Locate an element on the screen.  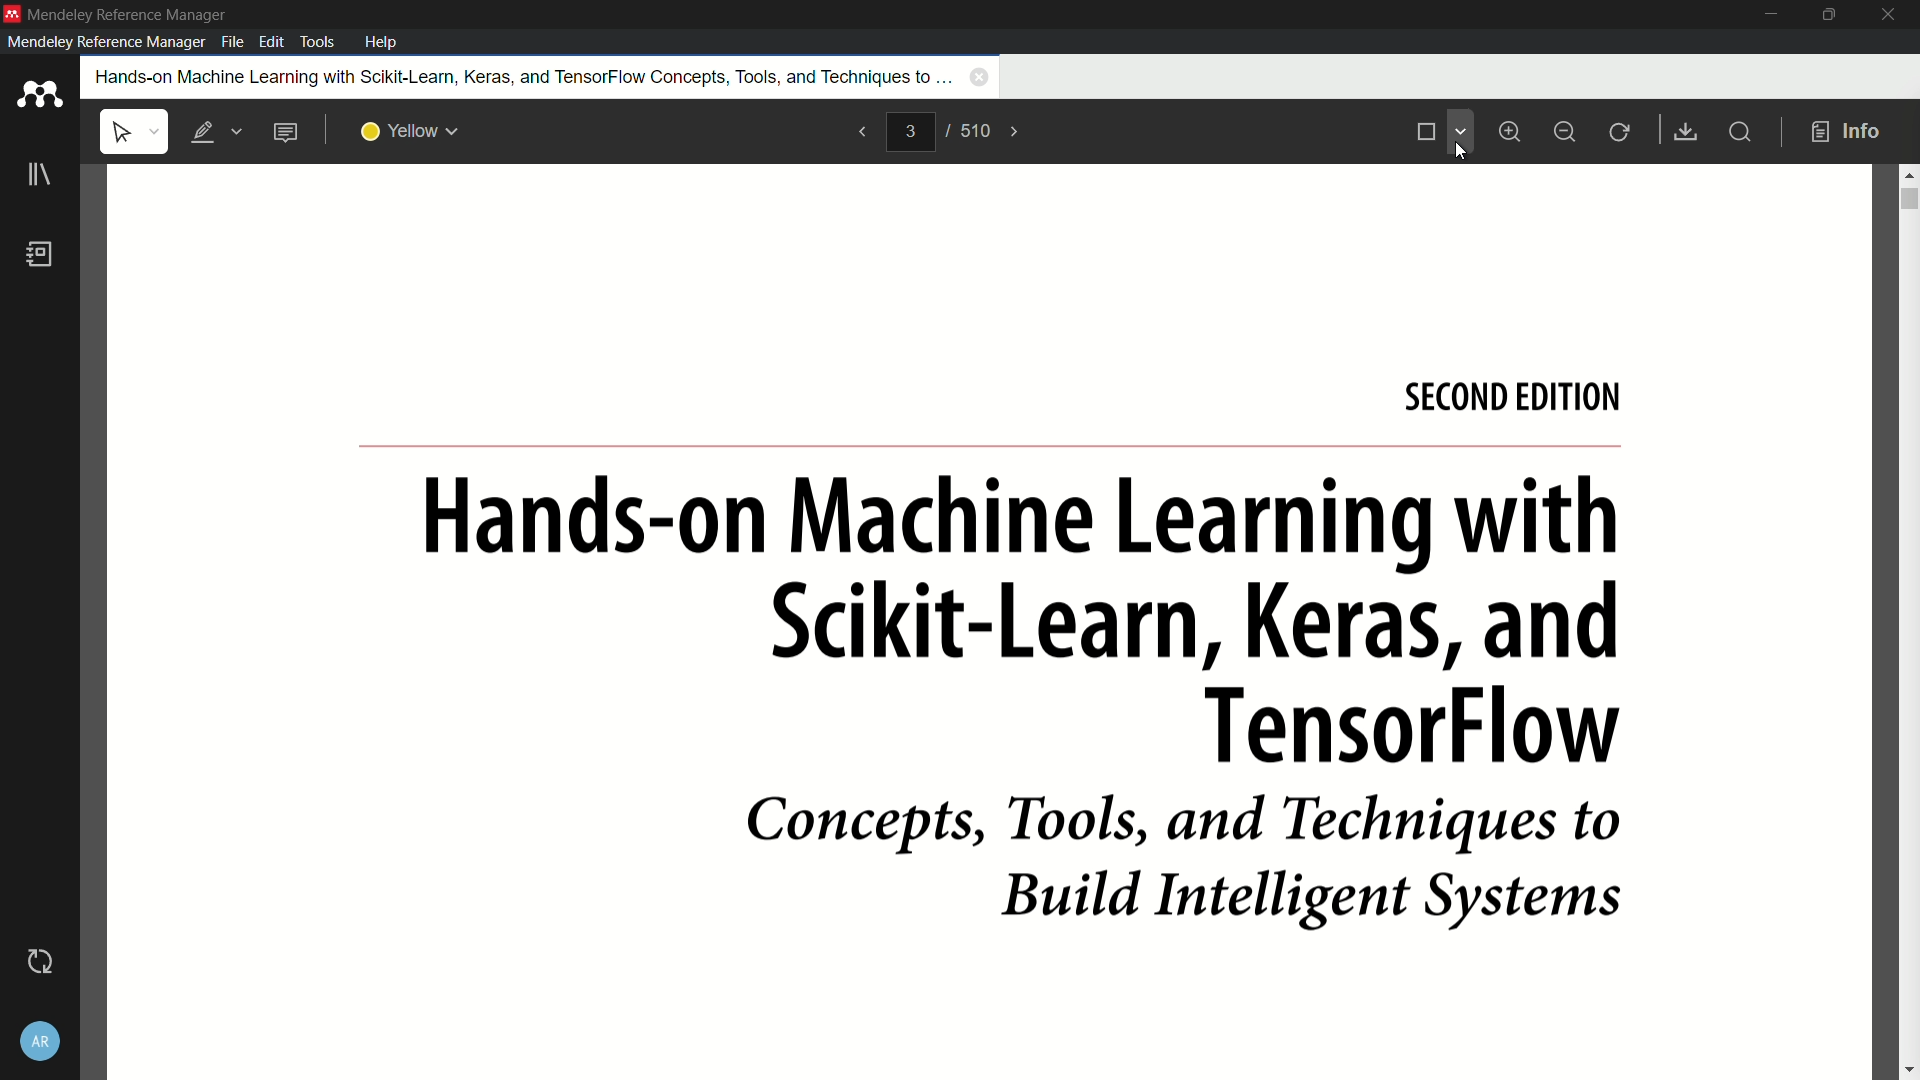
close book is located at coordinates (980, 77).